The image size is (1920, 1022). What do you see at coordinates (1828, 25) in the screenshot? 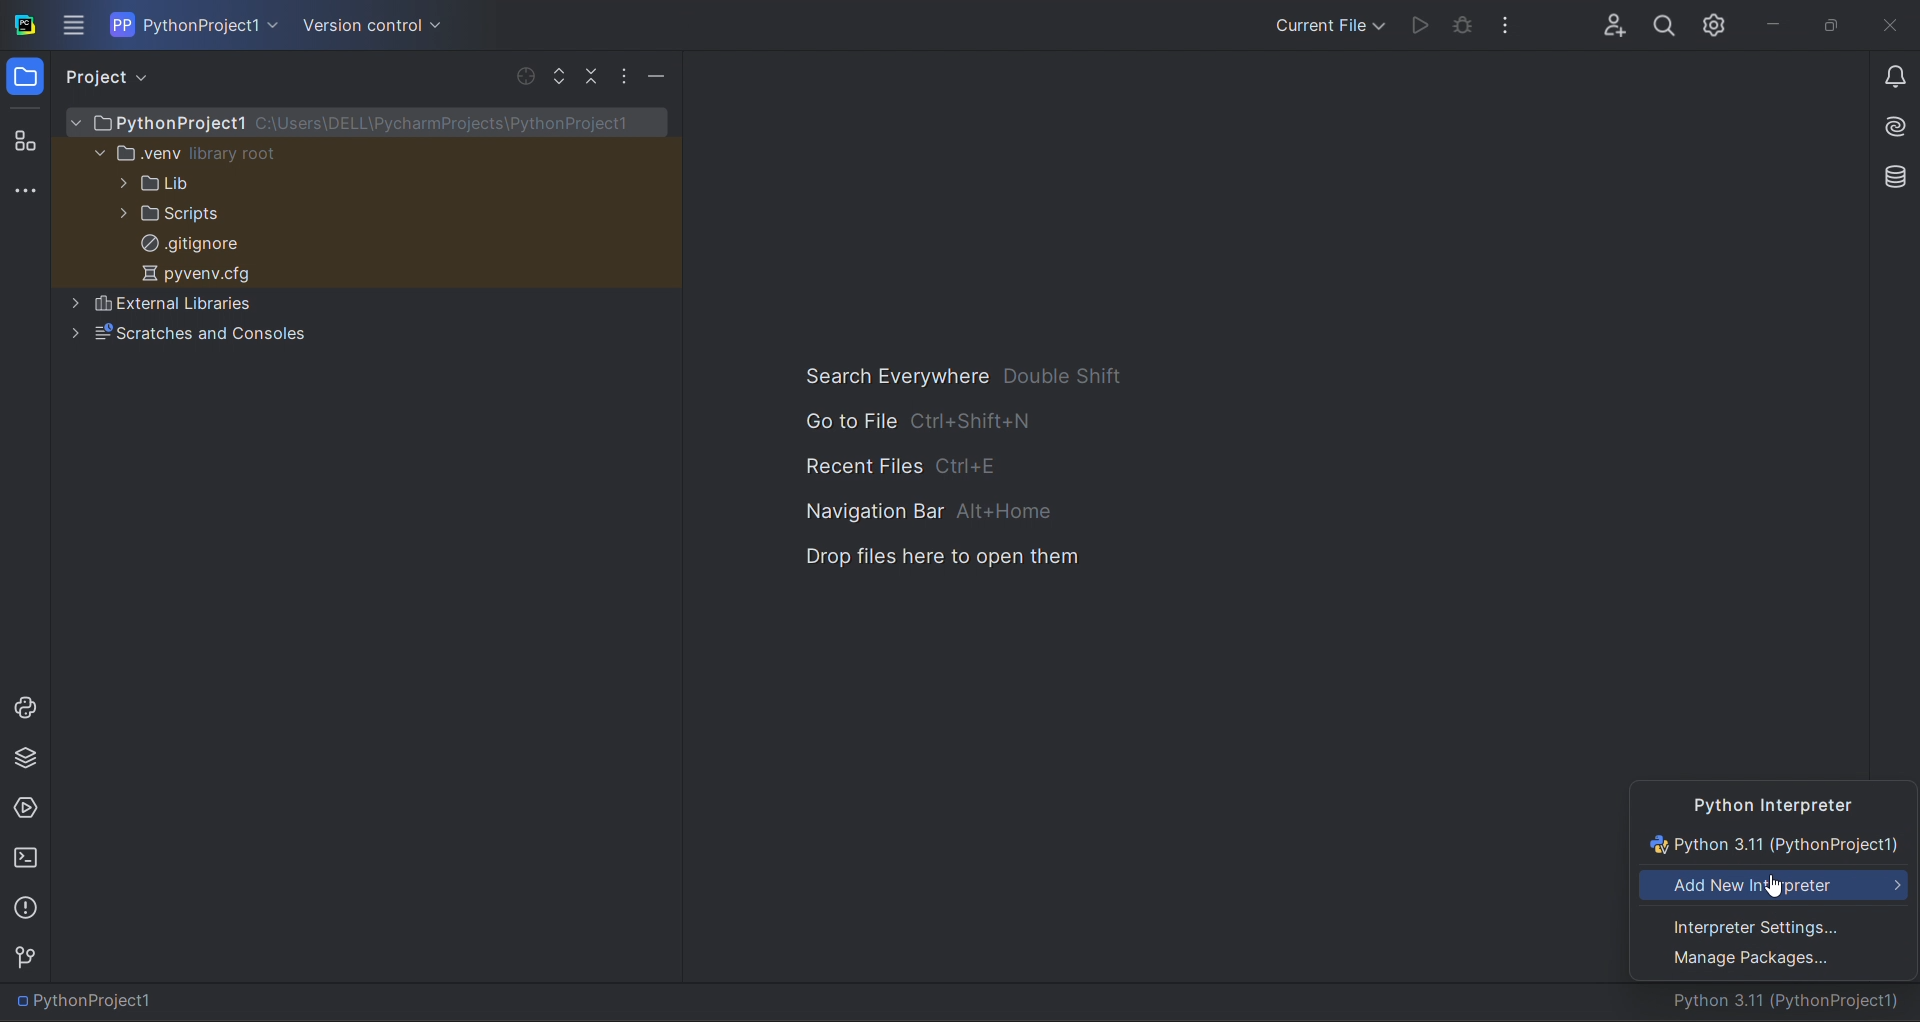
I see `maximize` at bounding box center [1828, 25].